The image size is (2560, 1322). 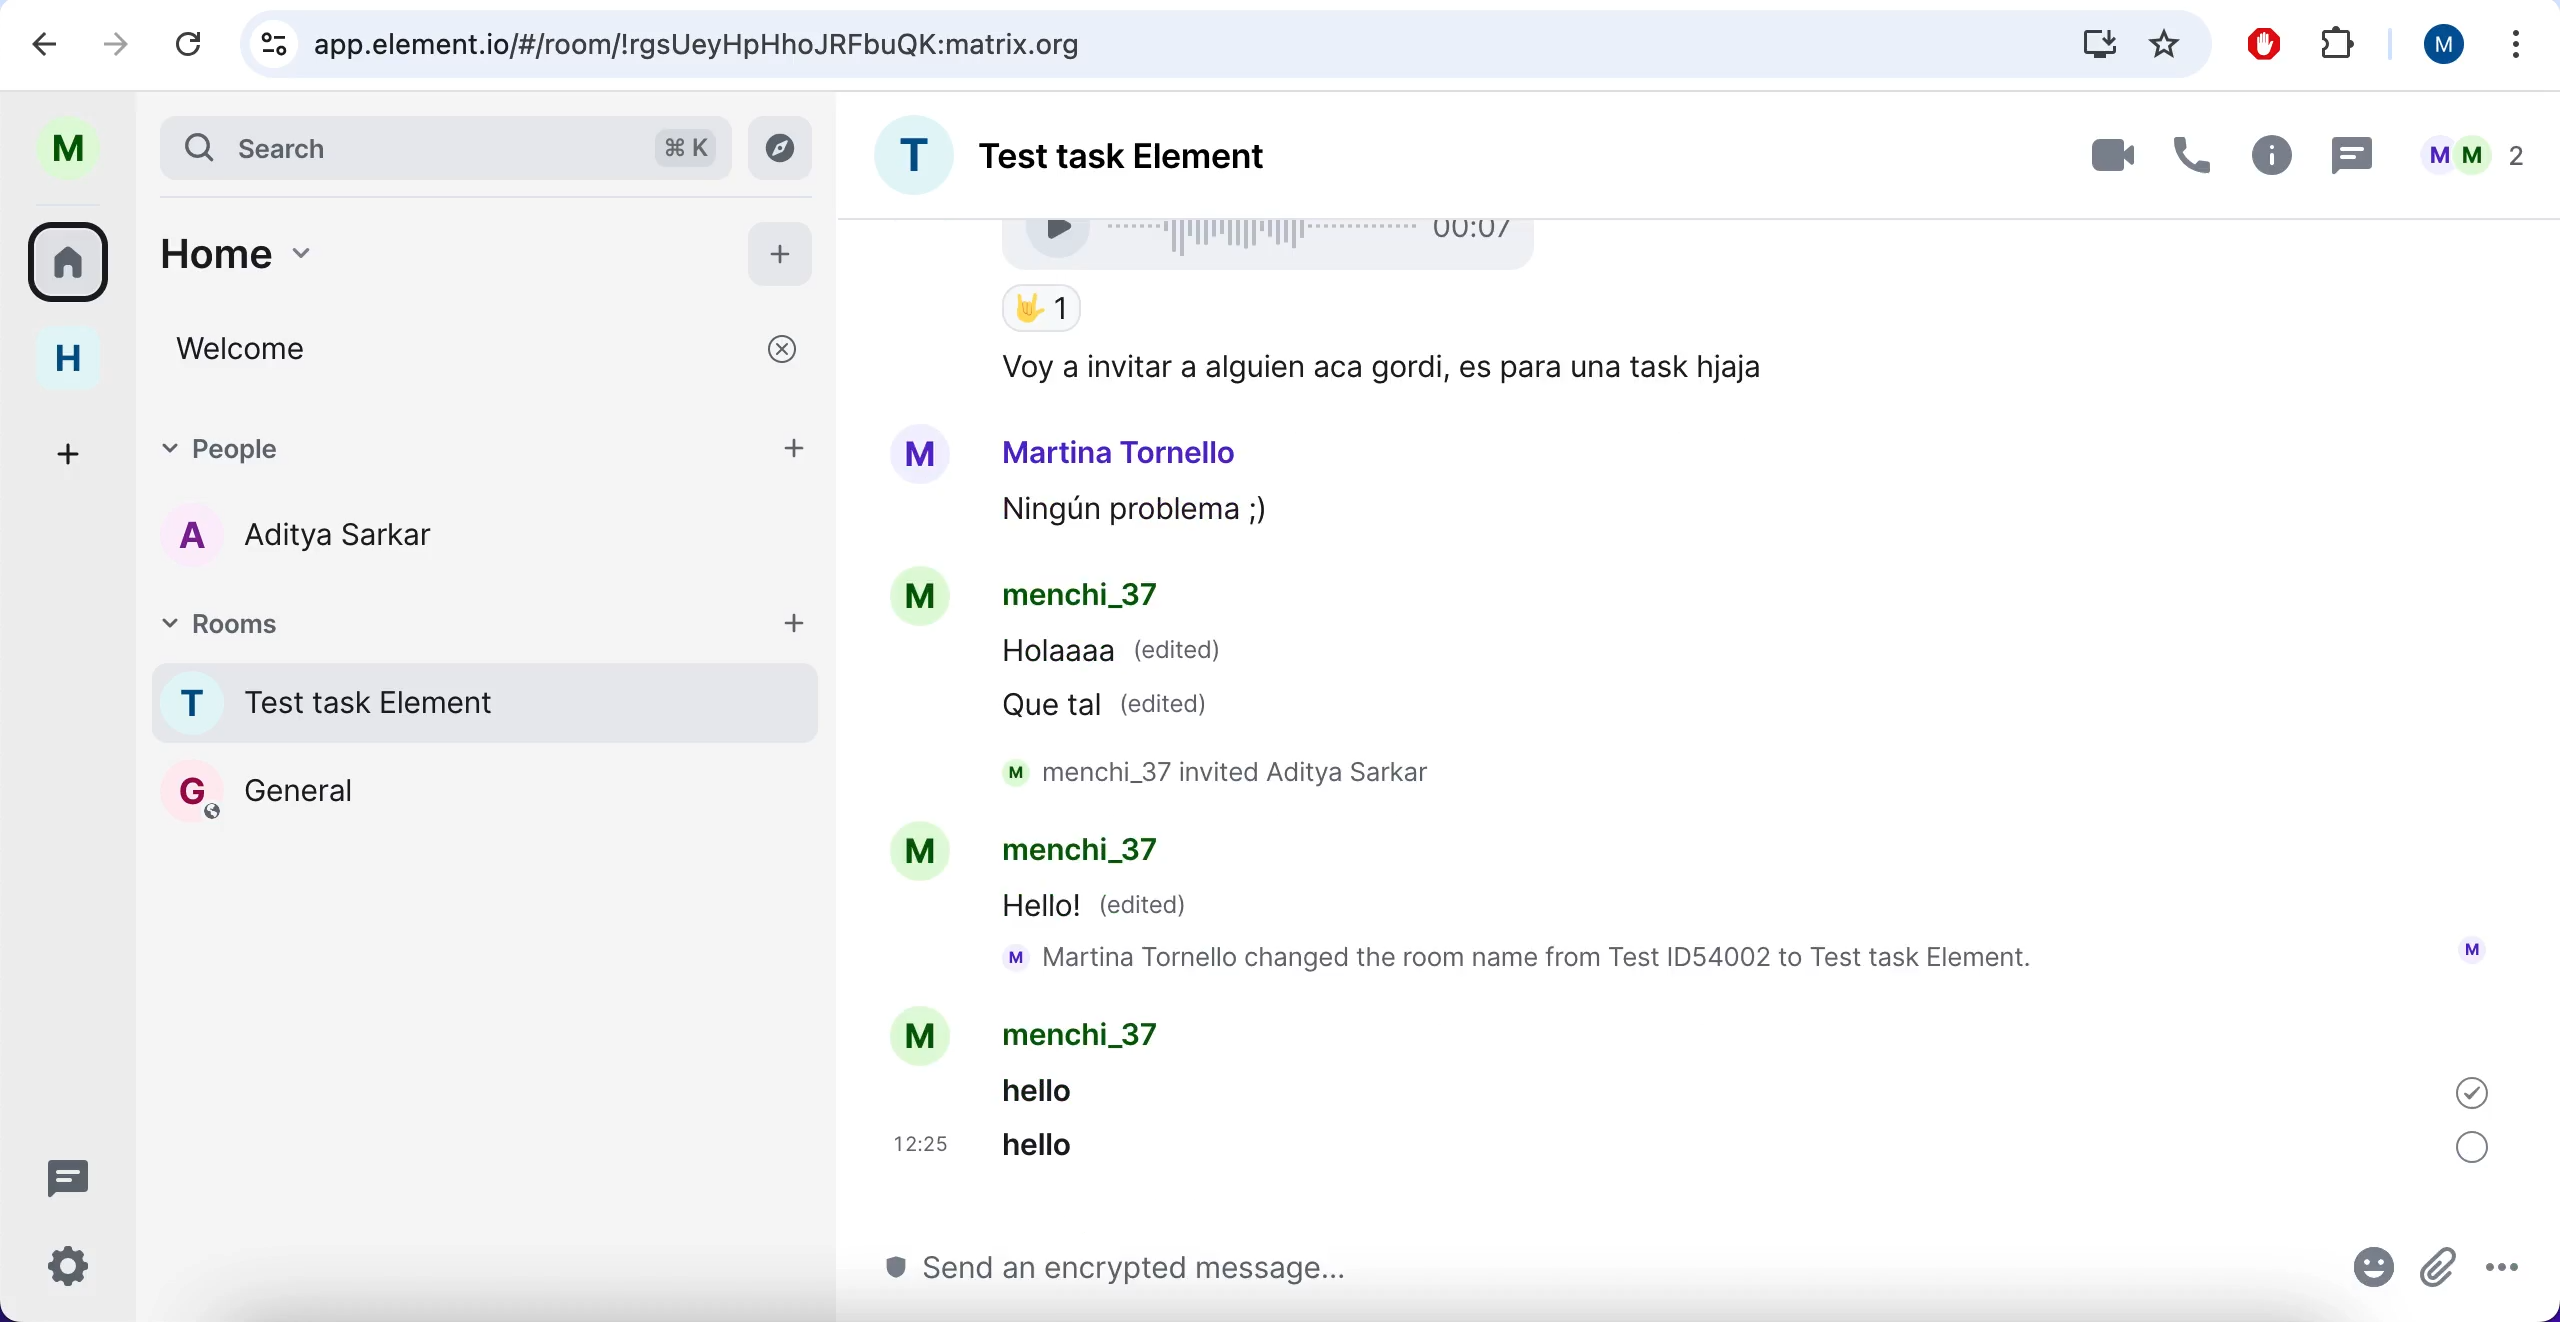 I want to click on thread, so click(x=2349, y=154).